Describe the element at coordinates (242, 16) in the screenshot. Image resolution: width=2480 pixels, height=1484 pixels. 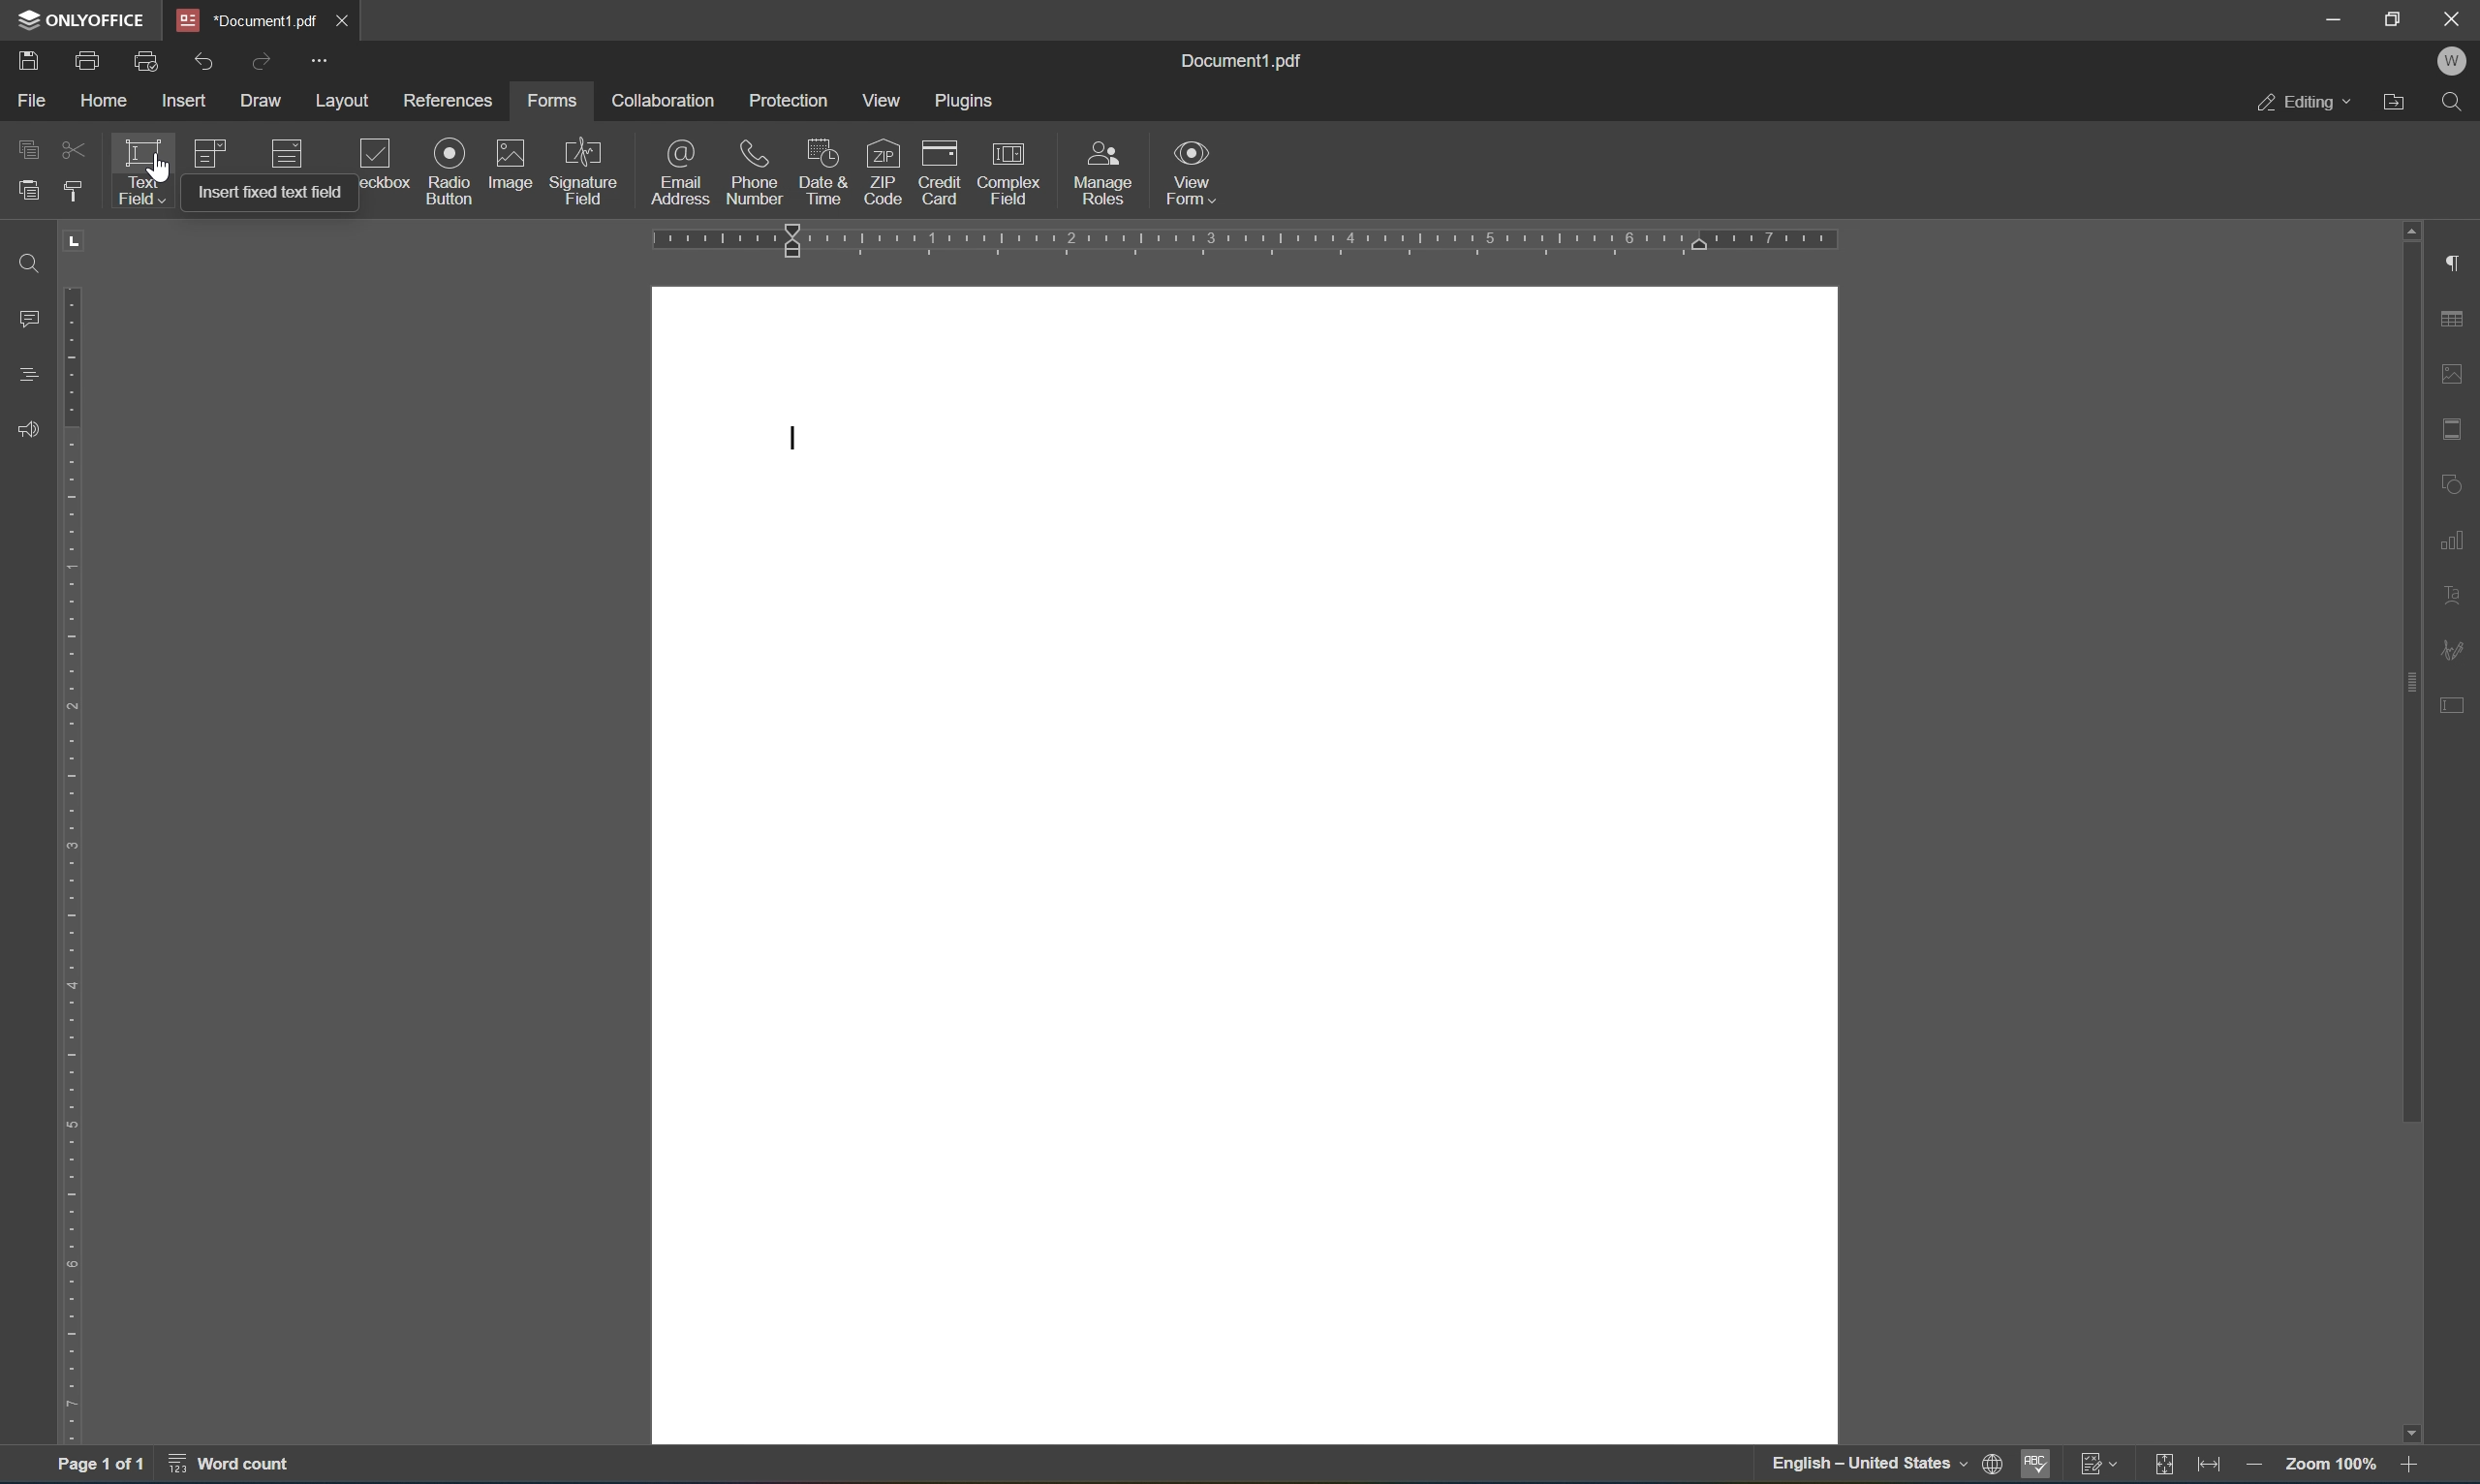
I see `document1` at that location.